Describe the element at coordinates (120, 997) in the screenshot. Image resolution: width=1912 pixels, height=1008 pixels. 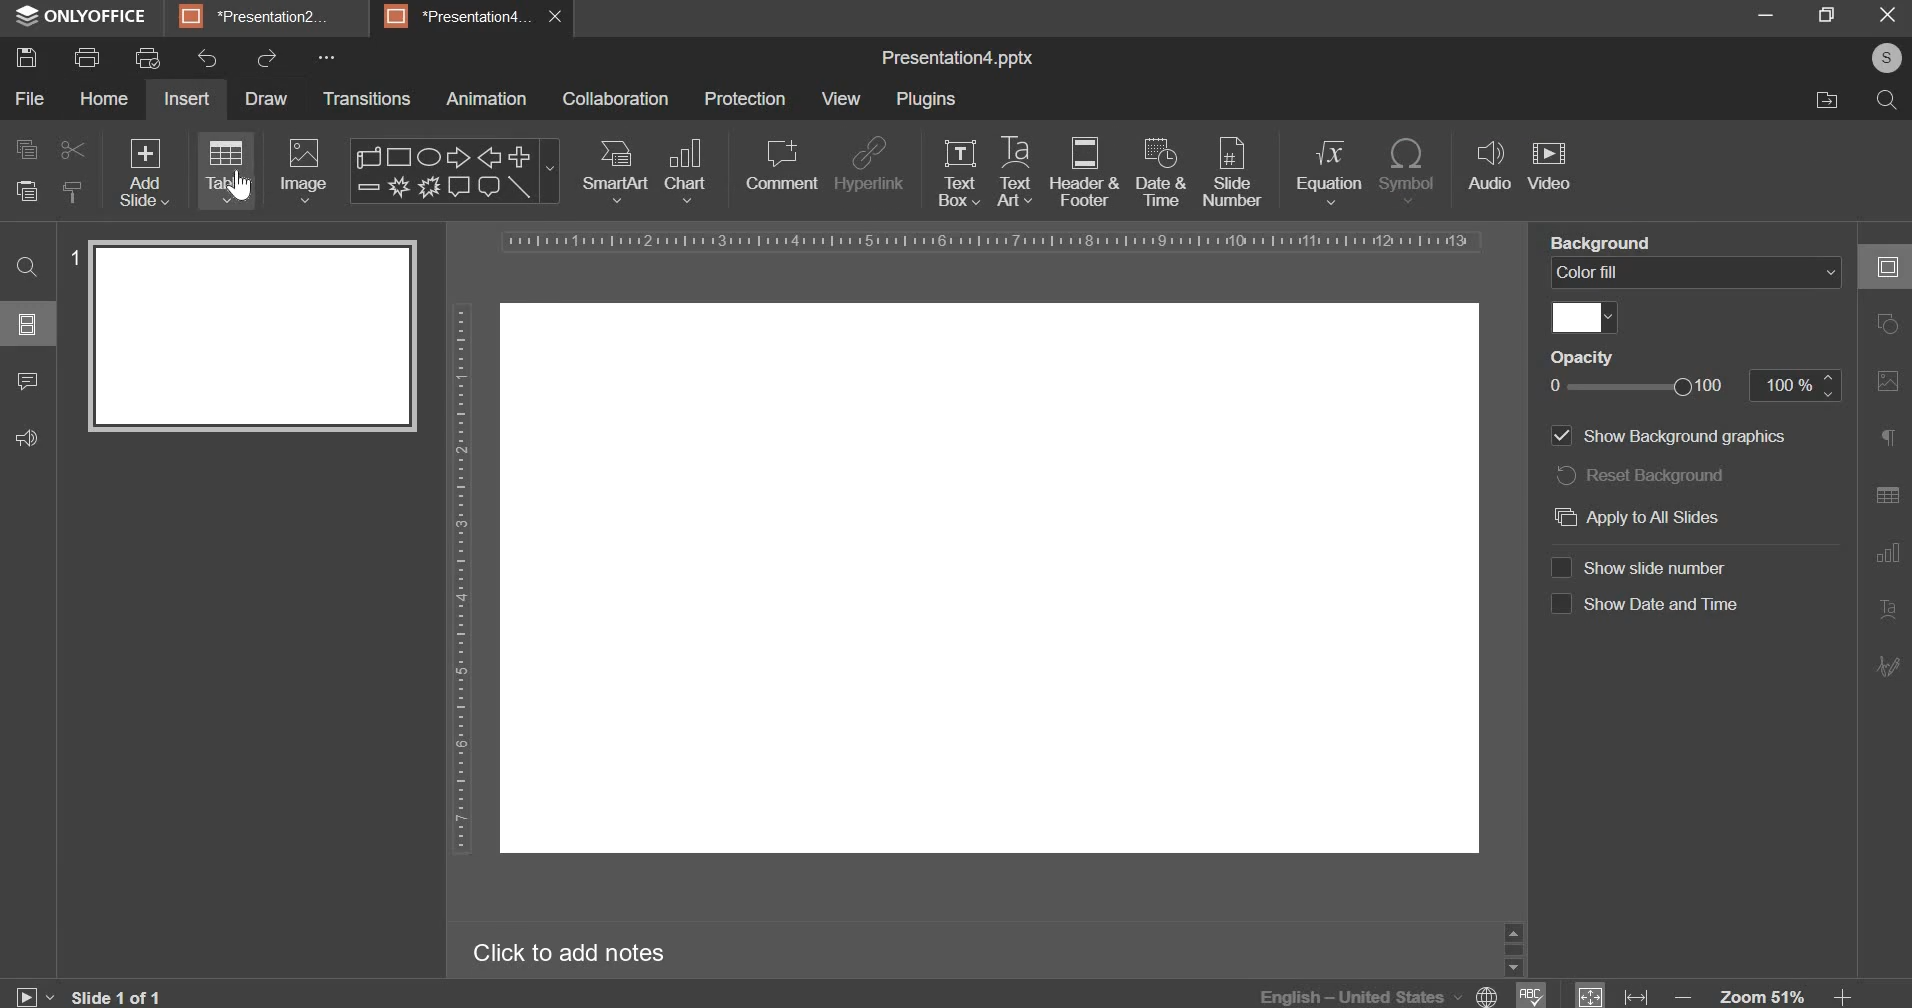
I see `slide 1 of 1` at that location.